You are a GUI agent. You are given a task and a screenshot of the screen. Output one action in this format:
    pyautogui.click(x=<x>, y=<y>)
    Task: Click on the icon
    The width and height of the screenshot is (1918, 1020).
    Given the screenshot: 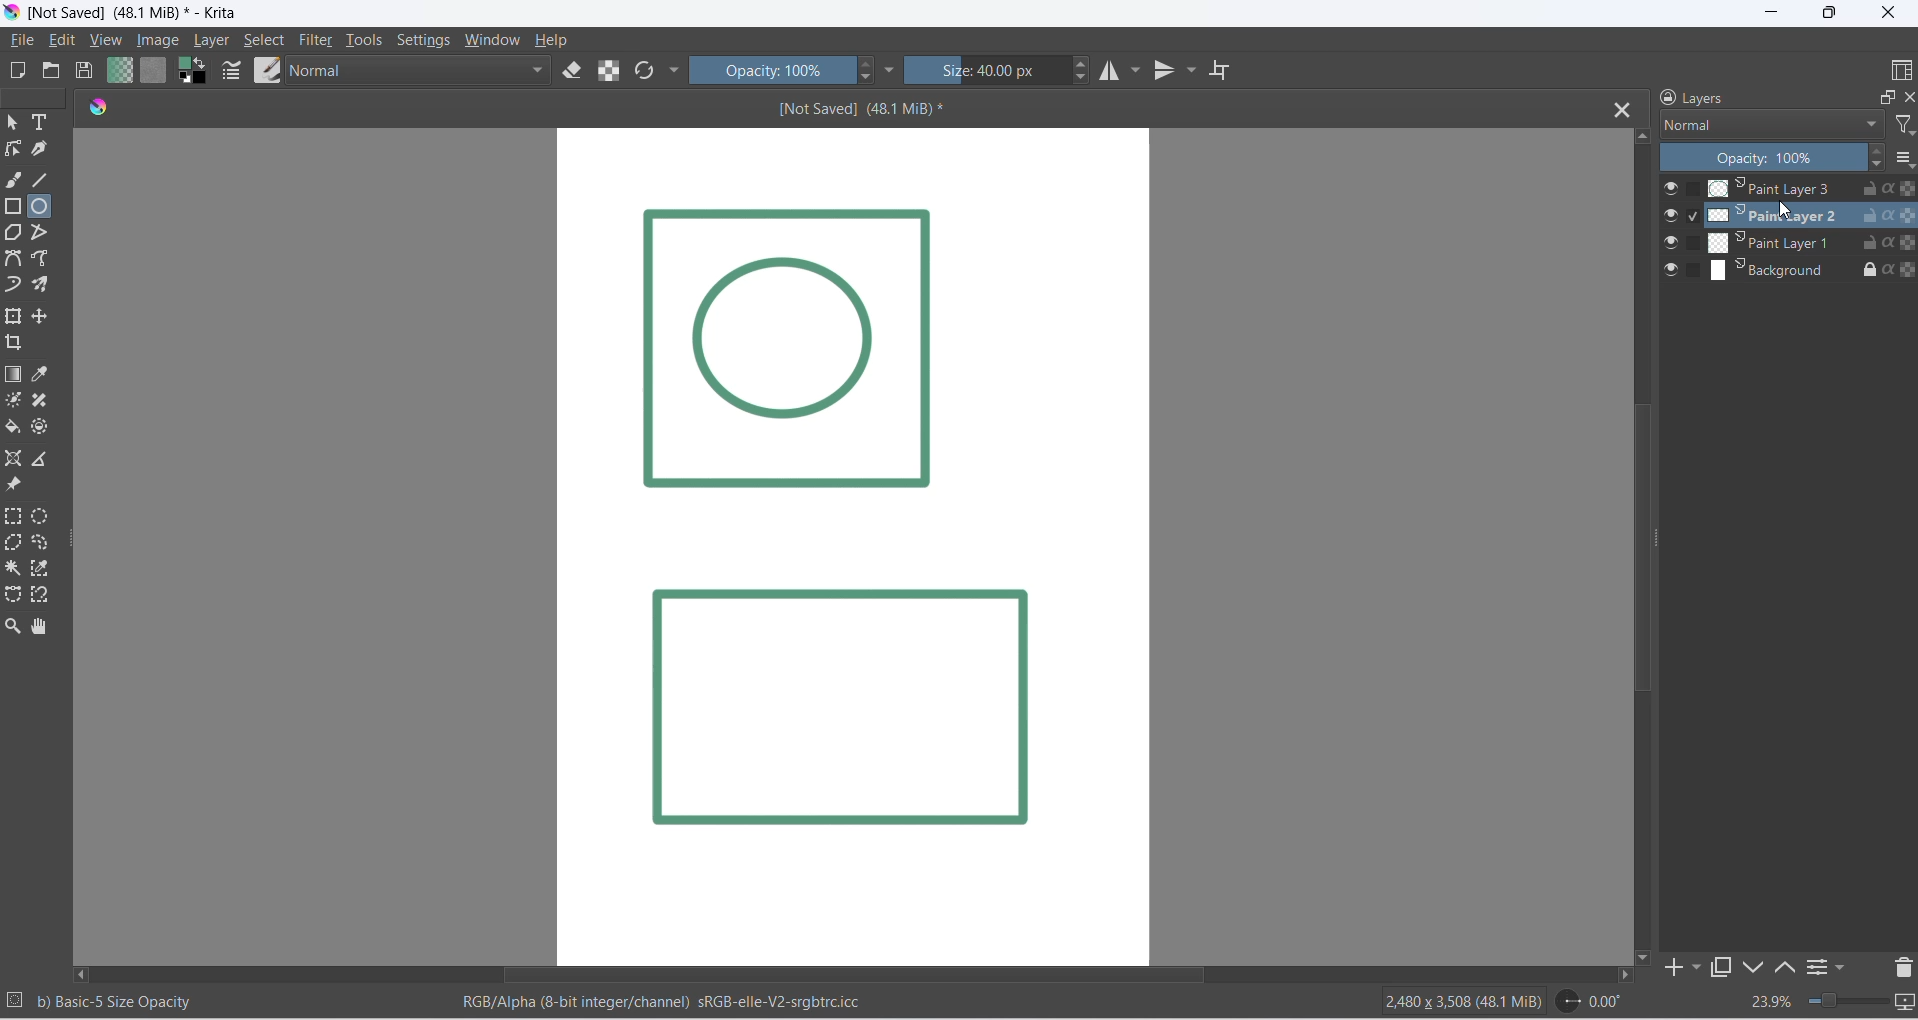 What is the action you would take?
    pyautogui.click(x=91, y=111)
    